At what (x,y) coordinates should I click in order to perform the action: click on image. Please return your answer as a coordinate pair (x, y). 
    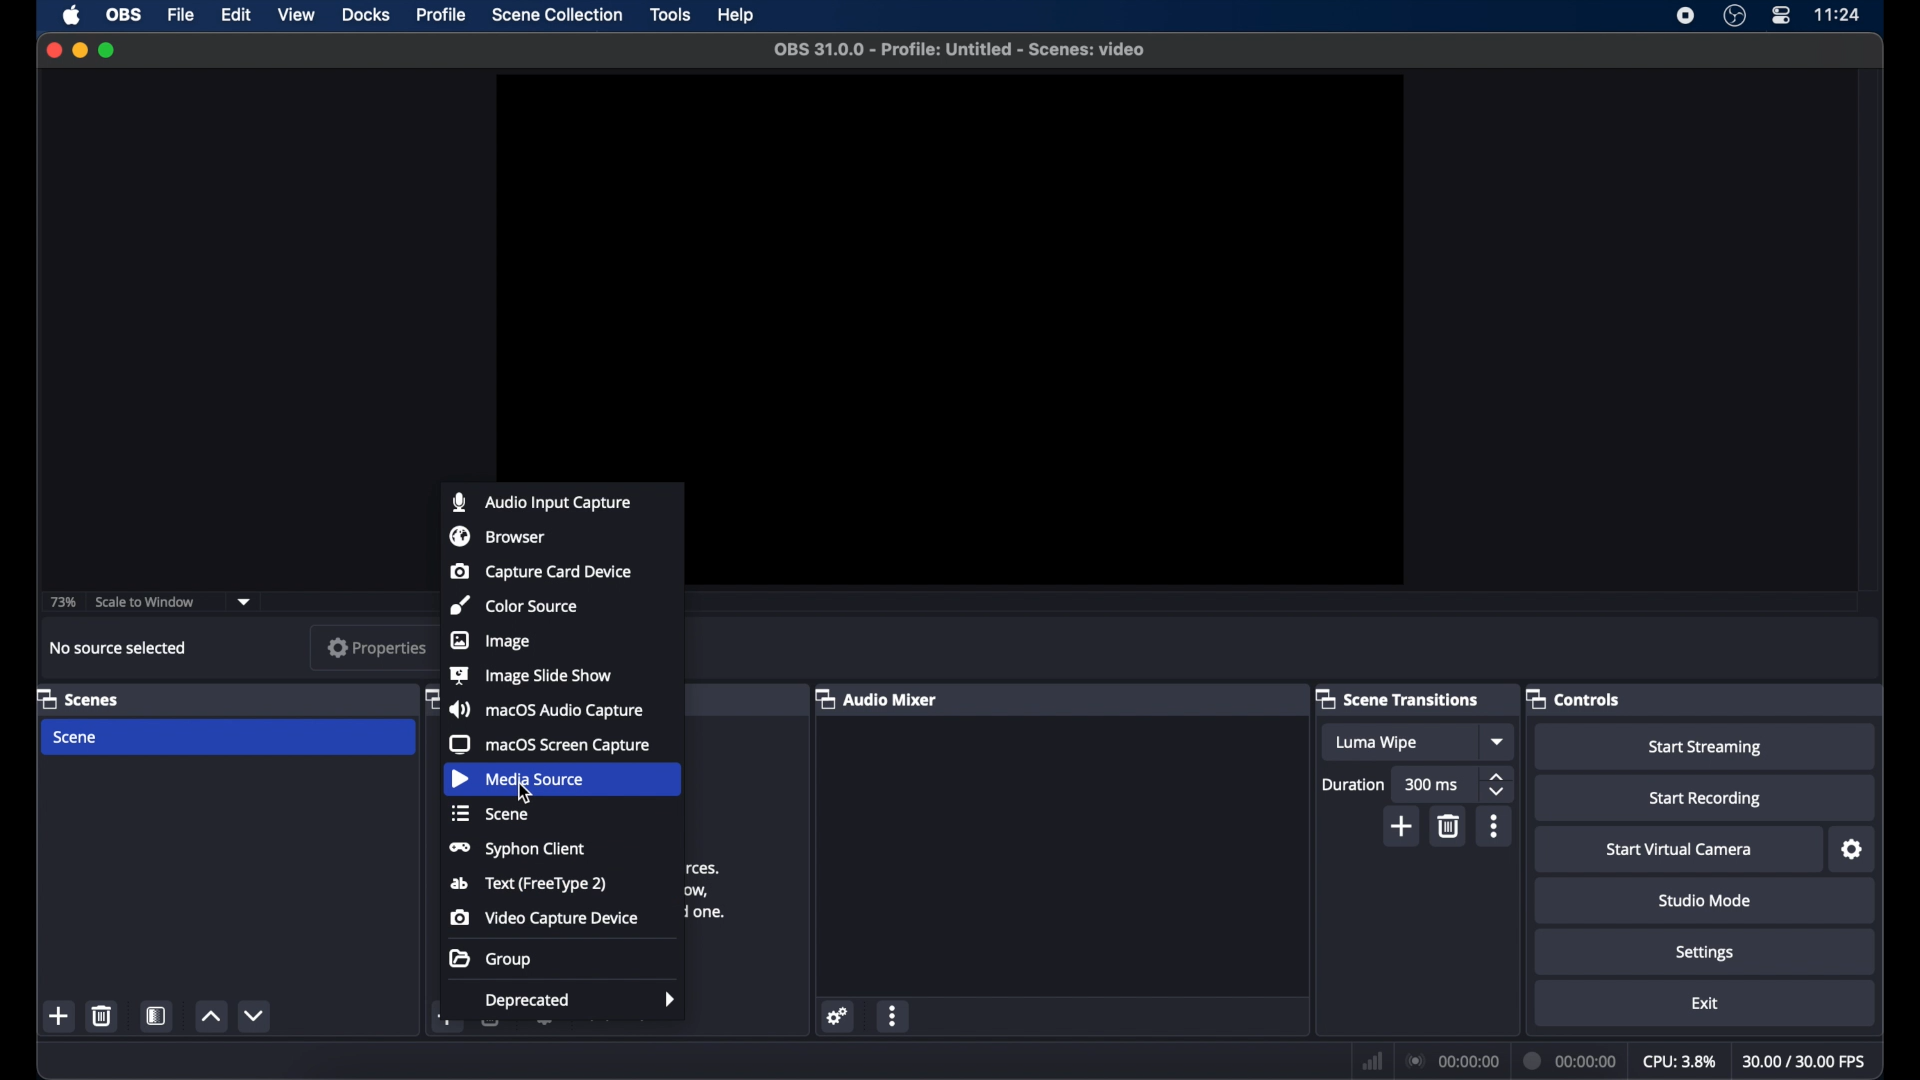
    Looking at the image, I should click on (492, 640).